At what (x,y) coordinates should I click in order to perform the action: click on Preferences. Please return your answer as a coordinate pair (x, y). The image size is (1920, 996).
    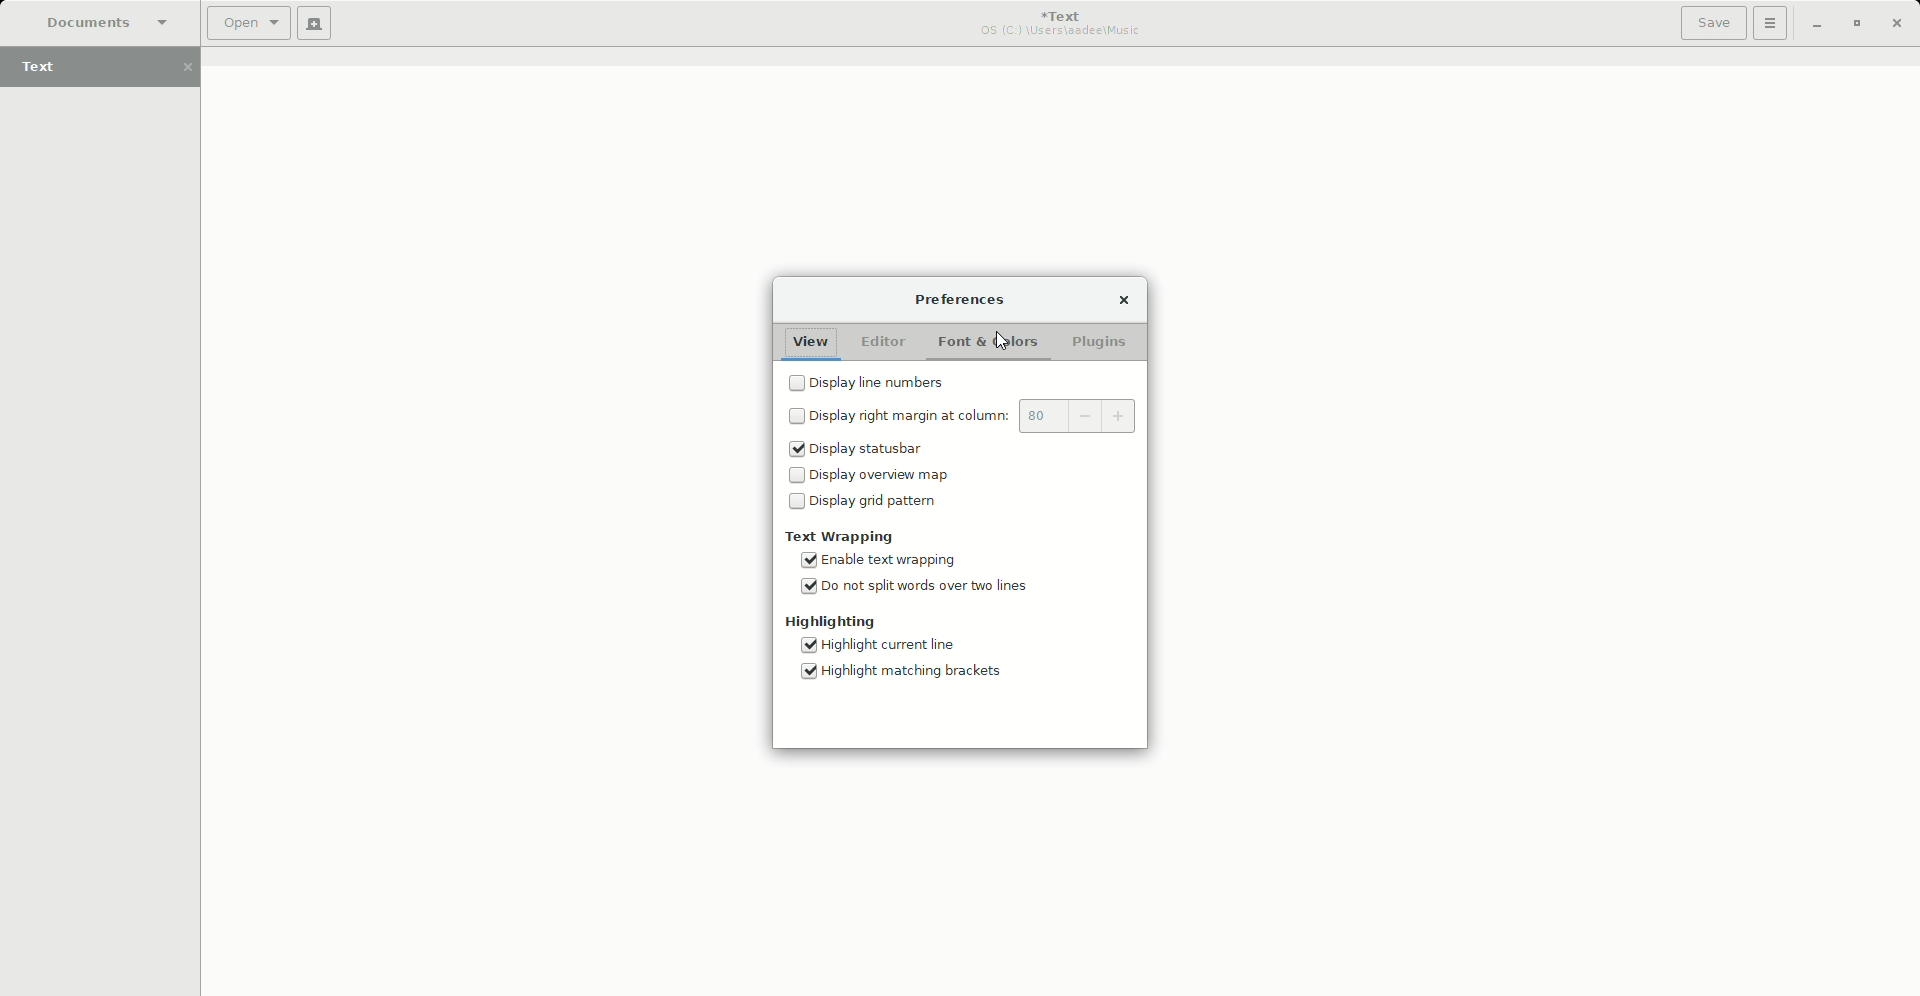
    Looking at the image, I should click on (965, 294).